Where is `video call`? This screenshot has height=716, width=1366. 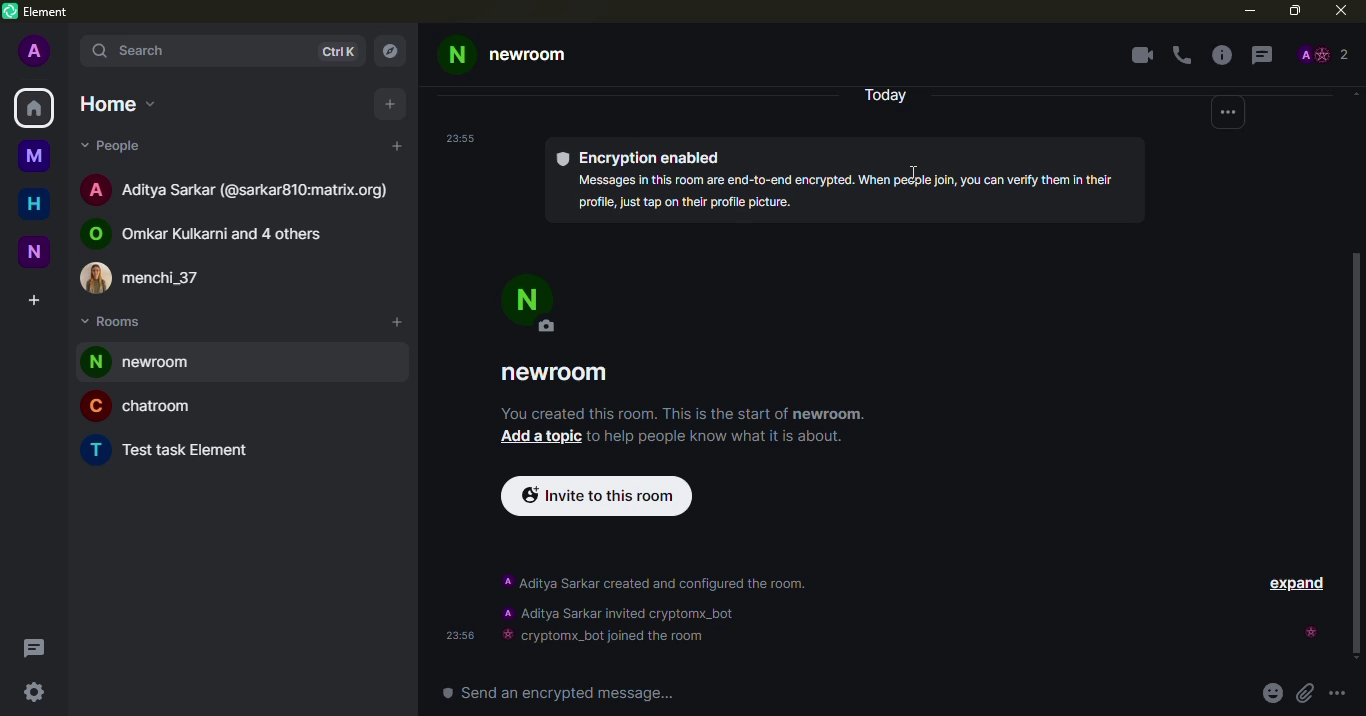
video call is located at coordinates (1144, 56).